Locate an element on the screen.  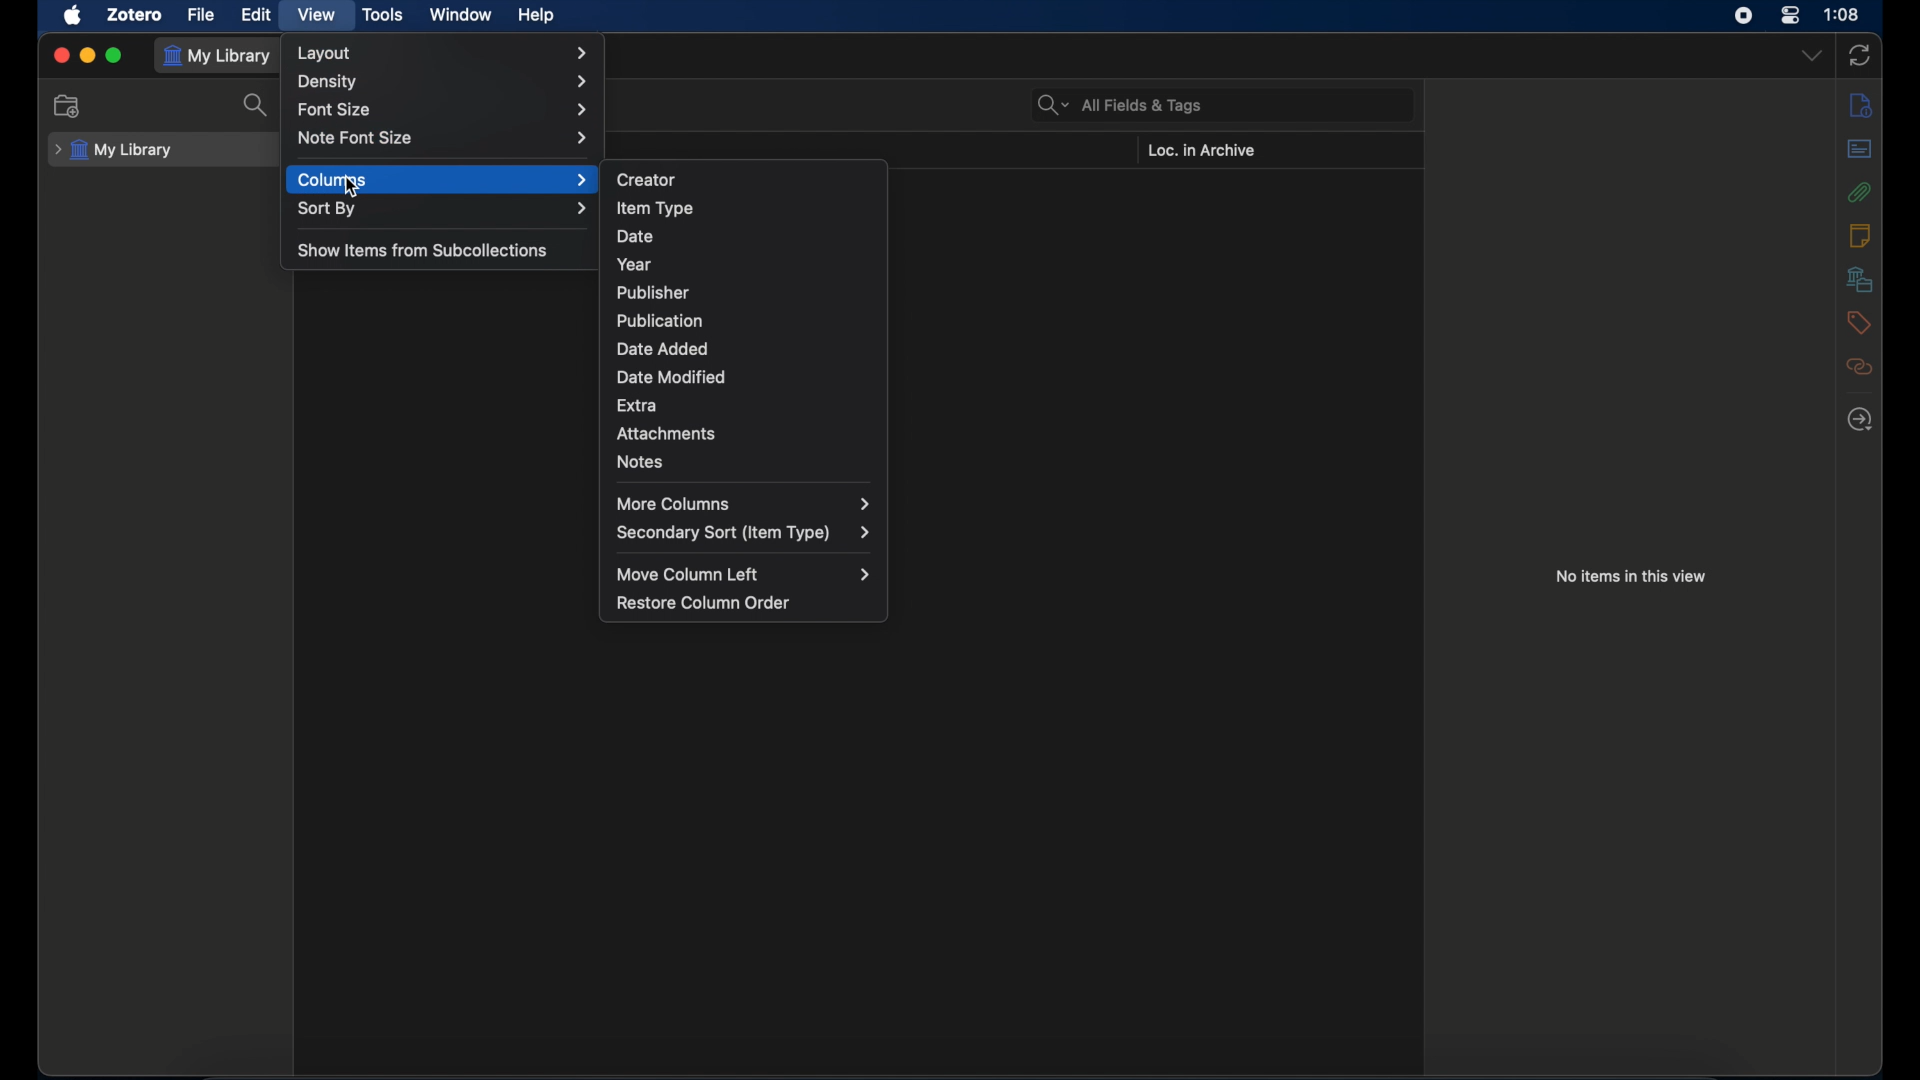
show items from subcollections is located at coordinates (424, 249).